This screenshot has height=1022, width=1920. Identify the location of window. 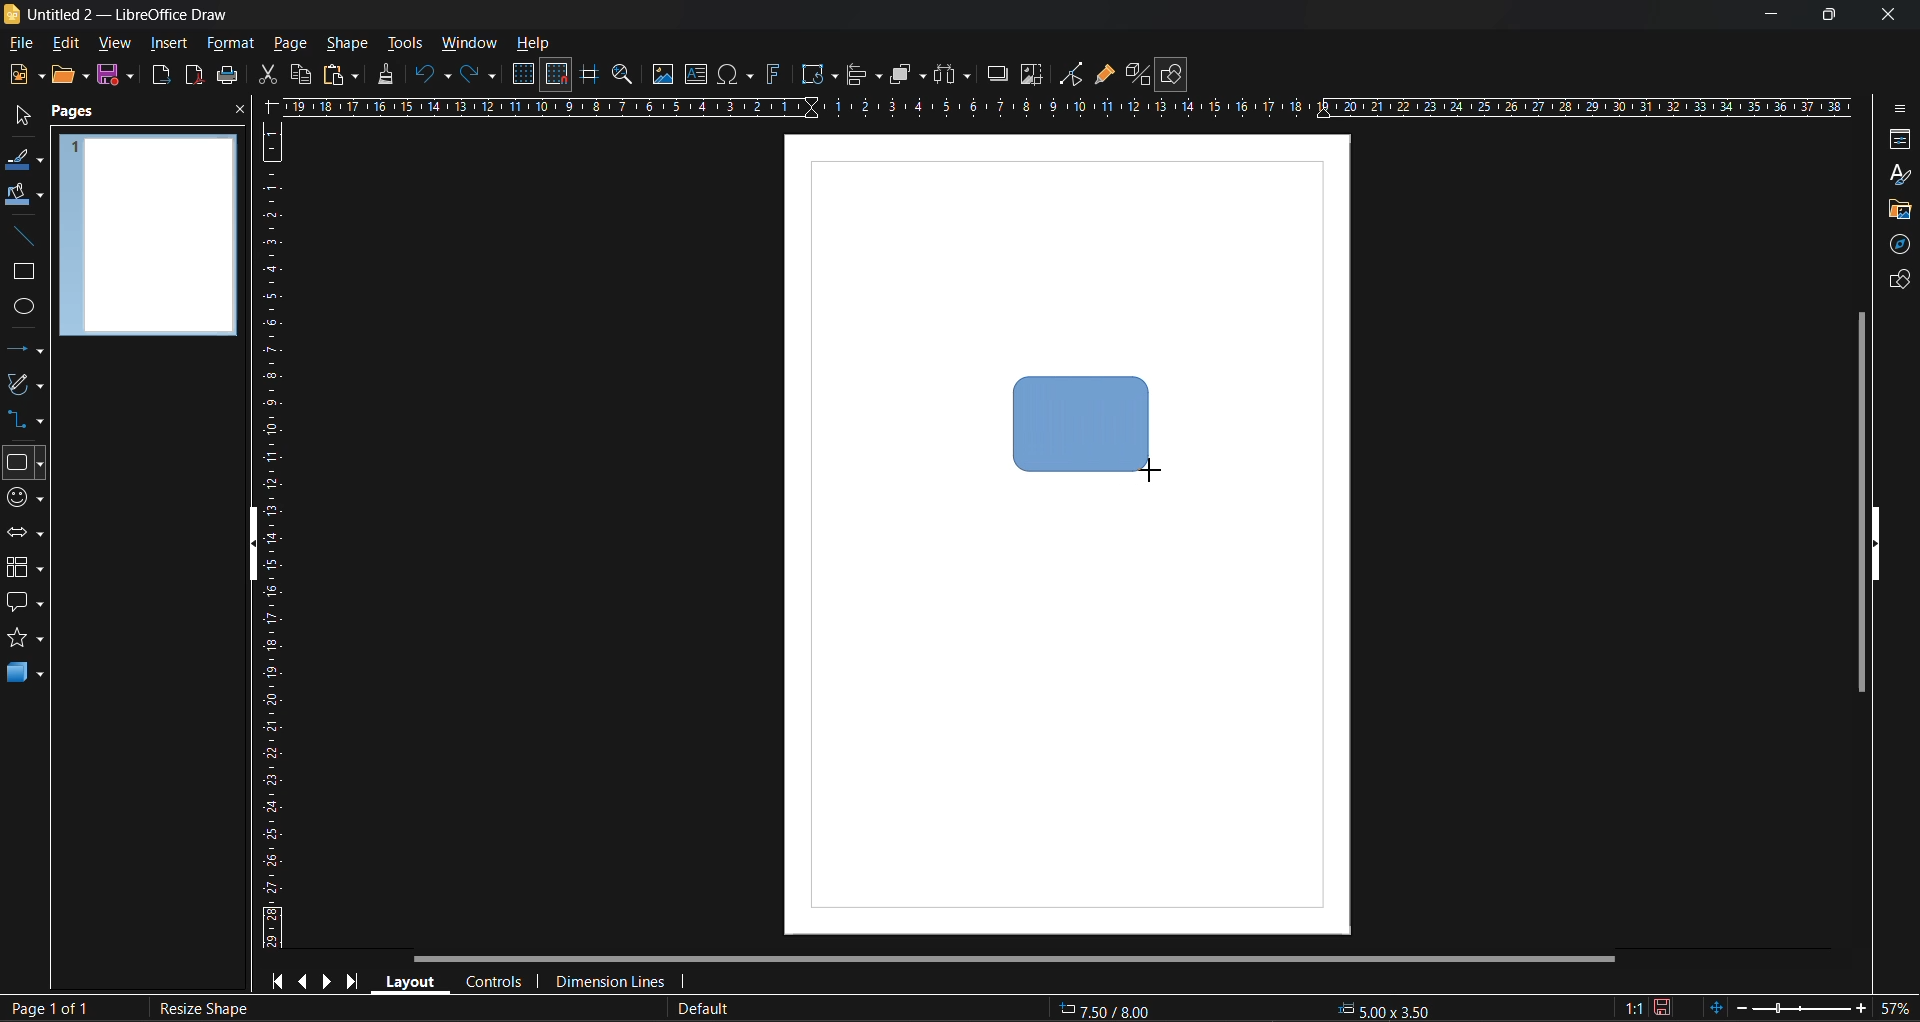
(467, 45).